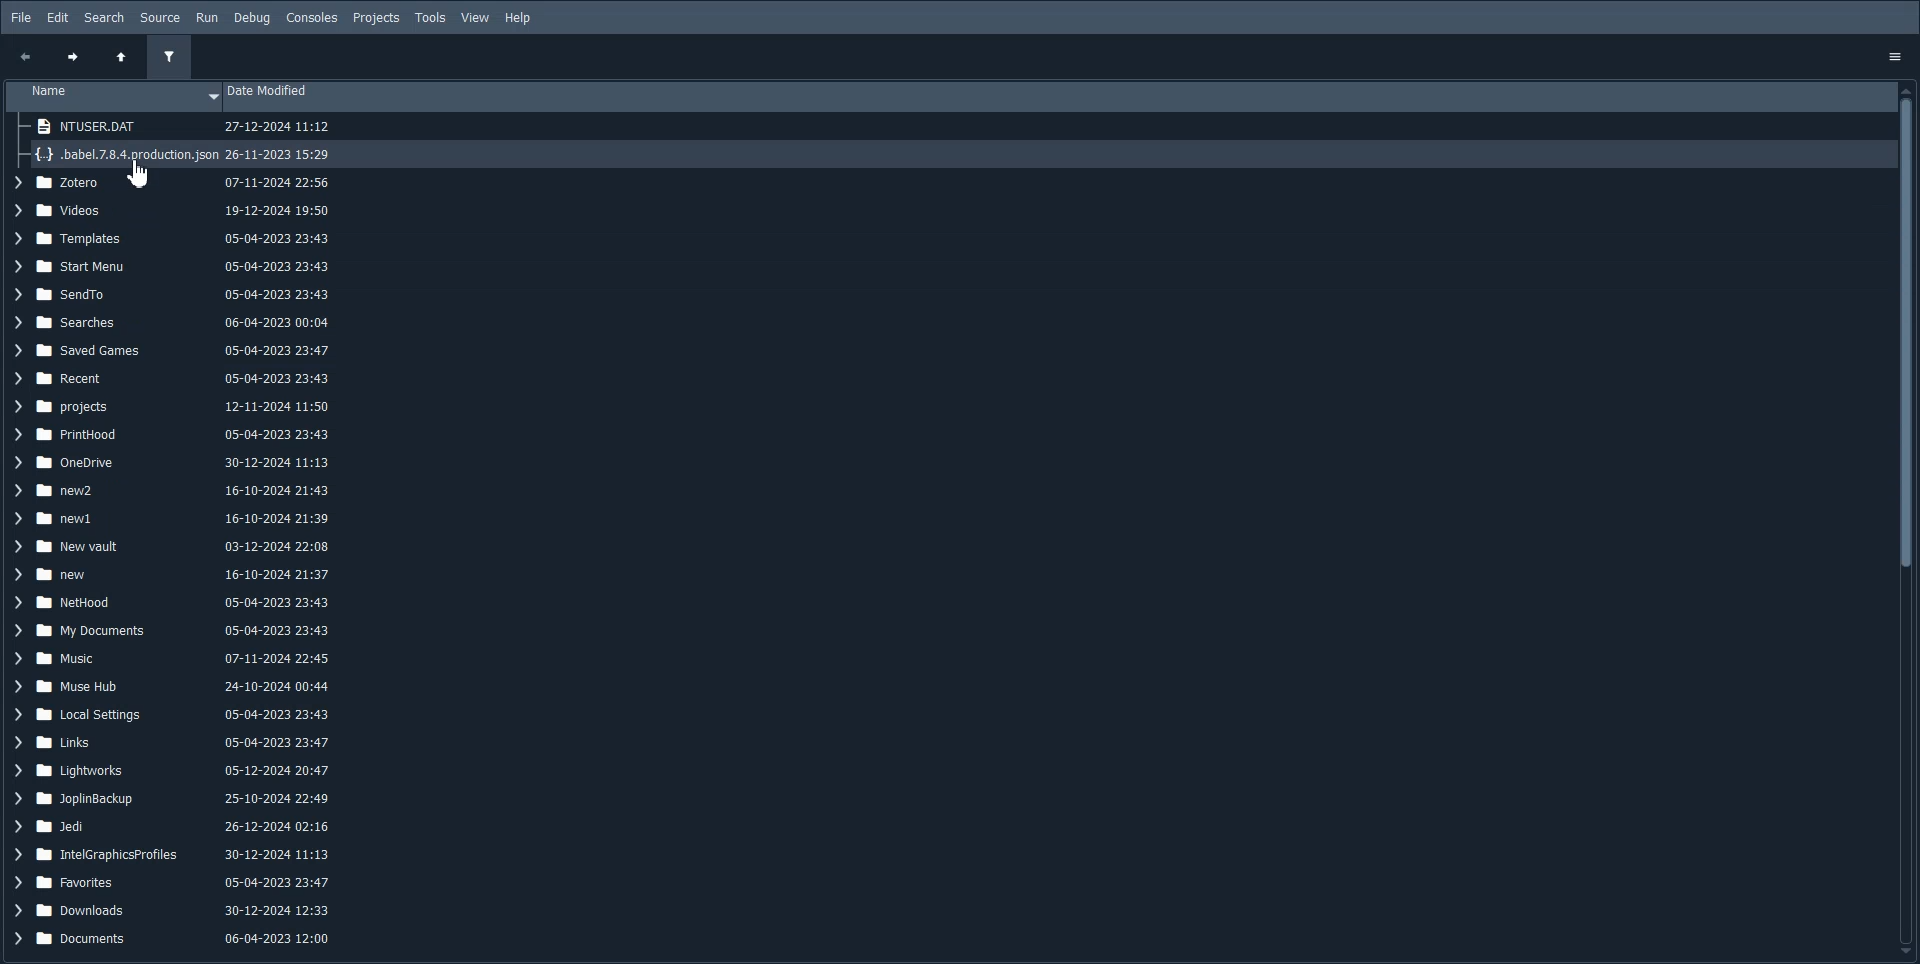 The height and width of the screenshot is (964, 1920). I want to click on Previous, so click(25, 57).